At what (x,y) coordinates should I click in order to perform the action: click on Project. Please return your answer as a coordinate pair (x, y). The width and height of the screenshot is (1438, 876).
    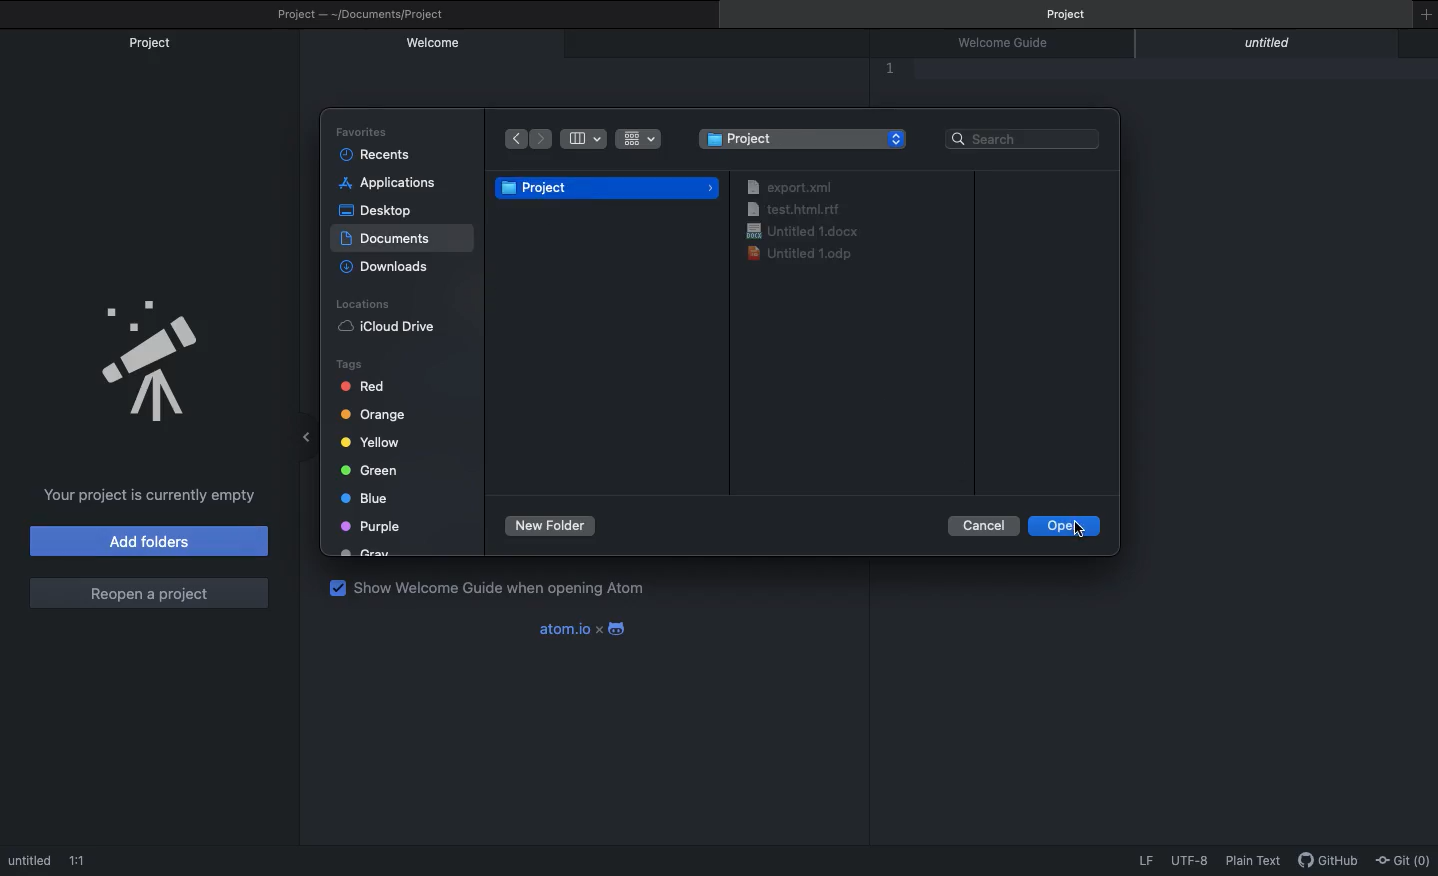
    Looking at the image, I should click on (363, 15).